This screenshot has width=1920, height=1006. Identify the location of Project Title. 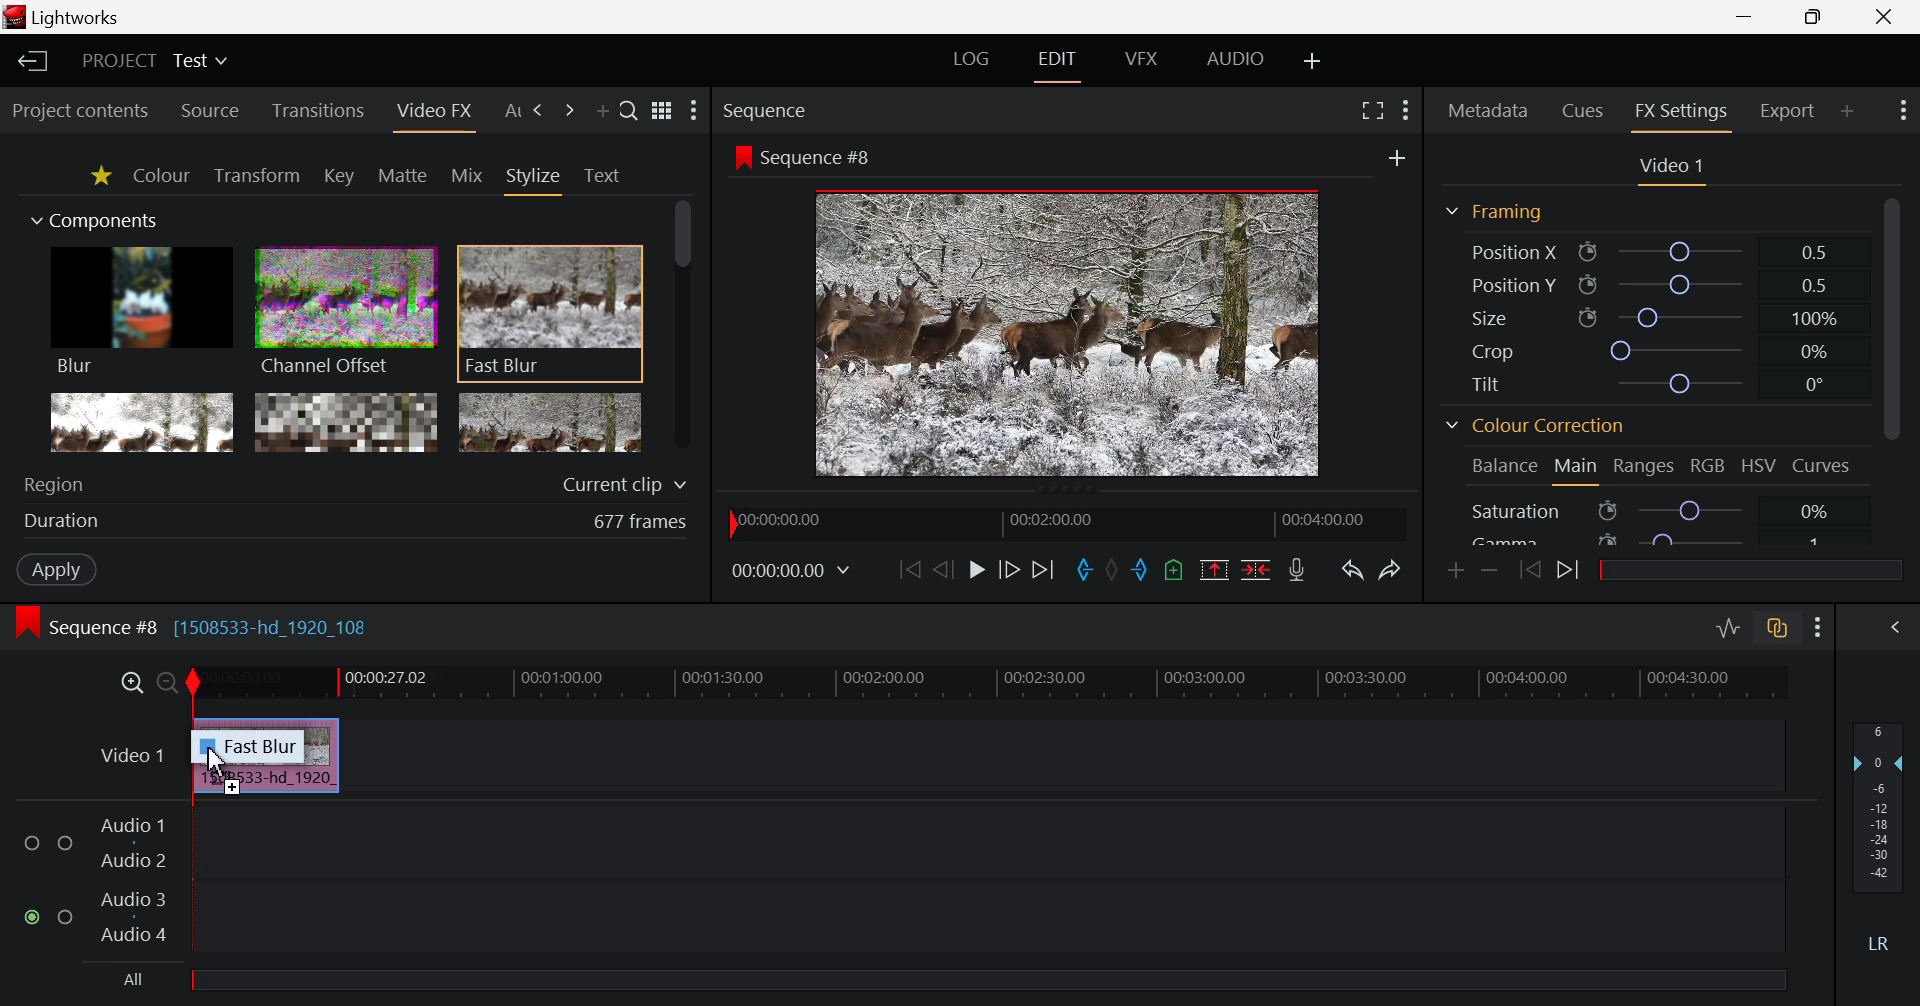
(154, 59).